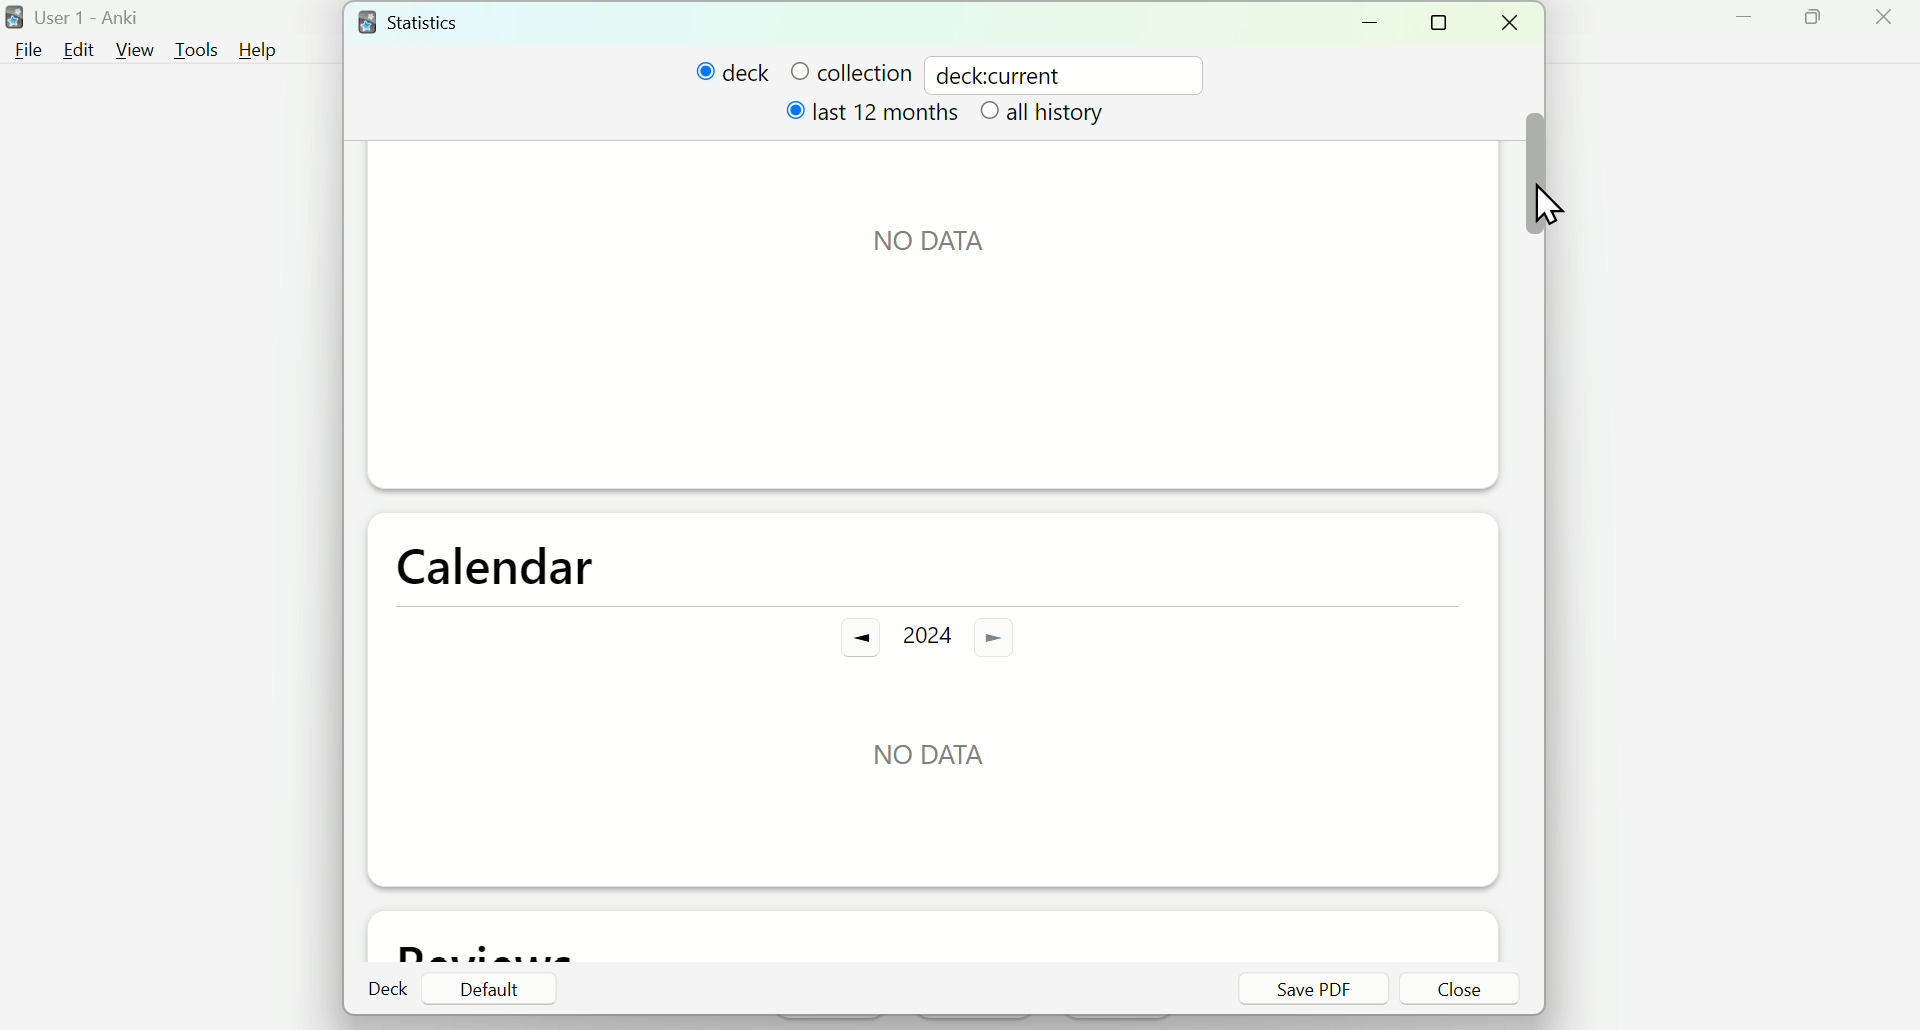 This screenshot has width=1920, height=1030. What do you see at coordinates (1377, 22) in the screenshot?
I see `Mininize` at bounding box center [1377, 22].